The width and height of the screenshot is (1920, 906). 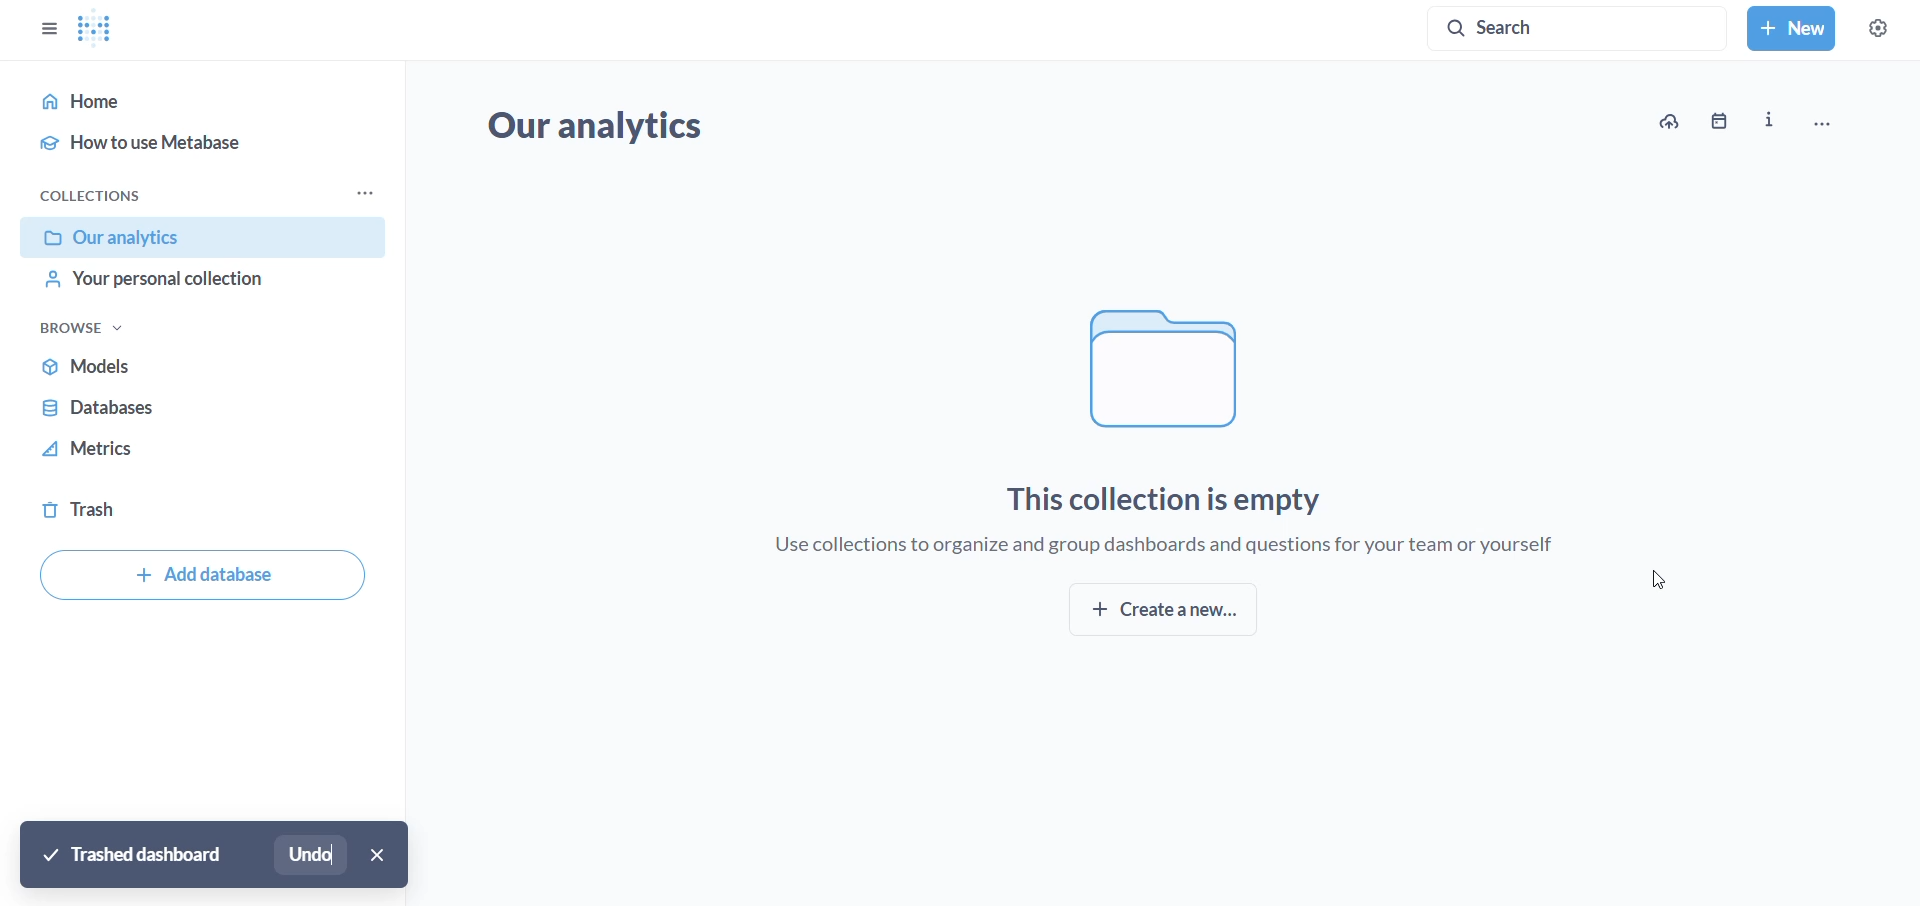 I want to click on databases, so click(x=193, y=415).